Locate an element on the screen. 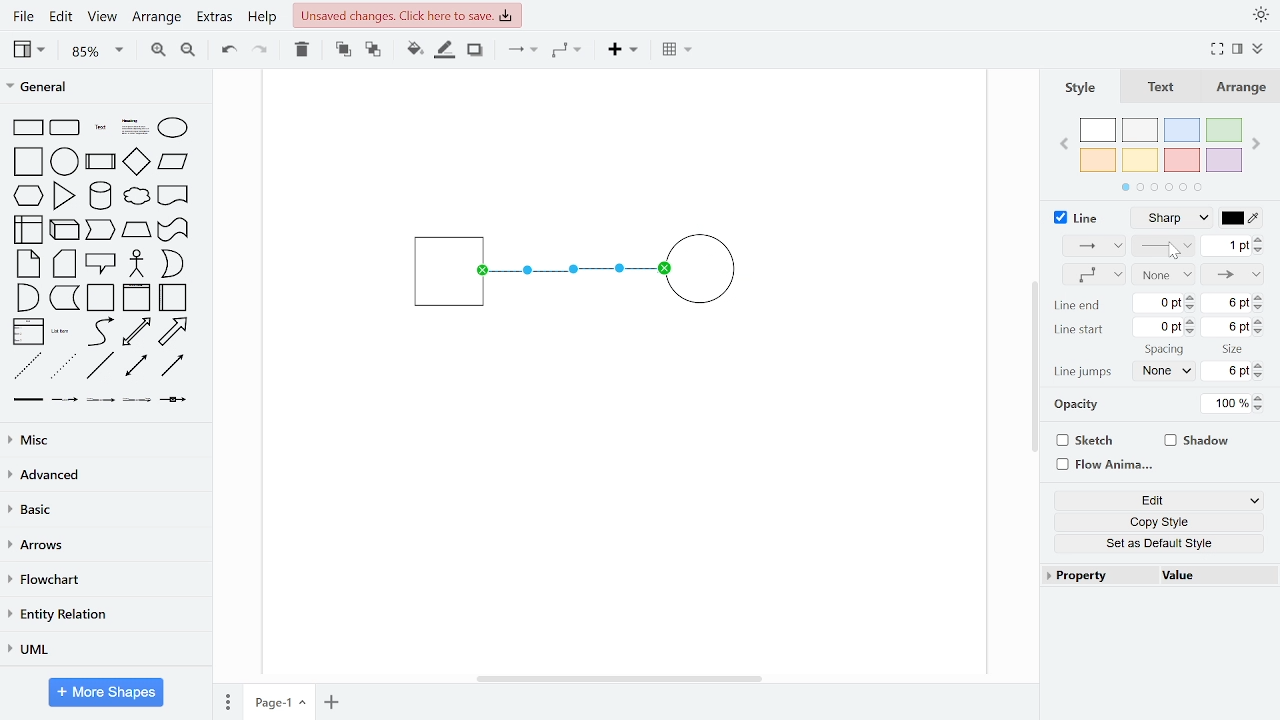 Image resolution: width=1280 pixels, height=720 pixels. arrange is located at coordinates (157, 18).